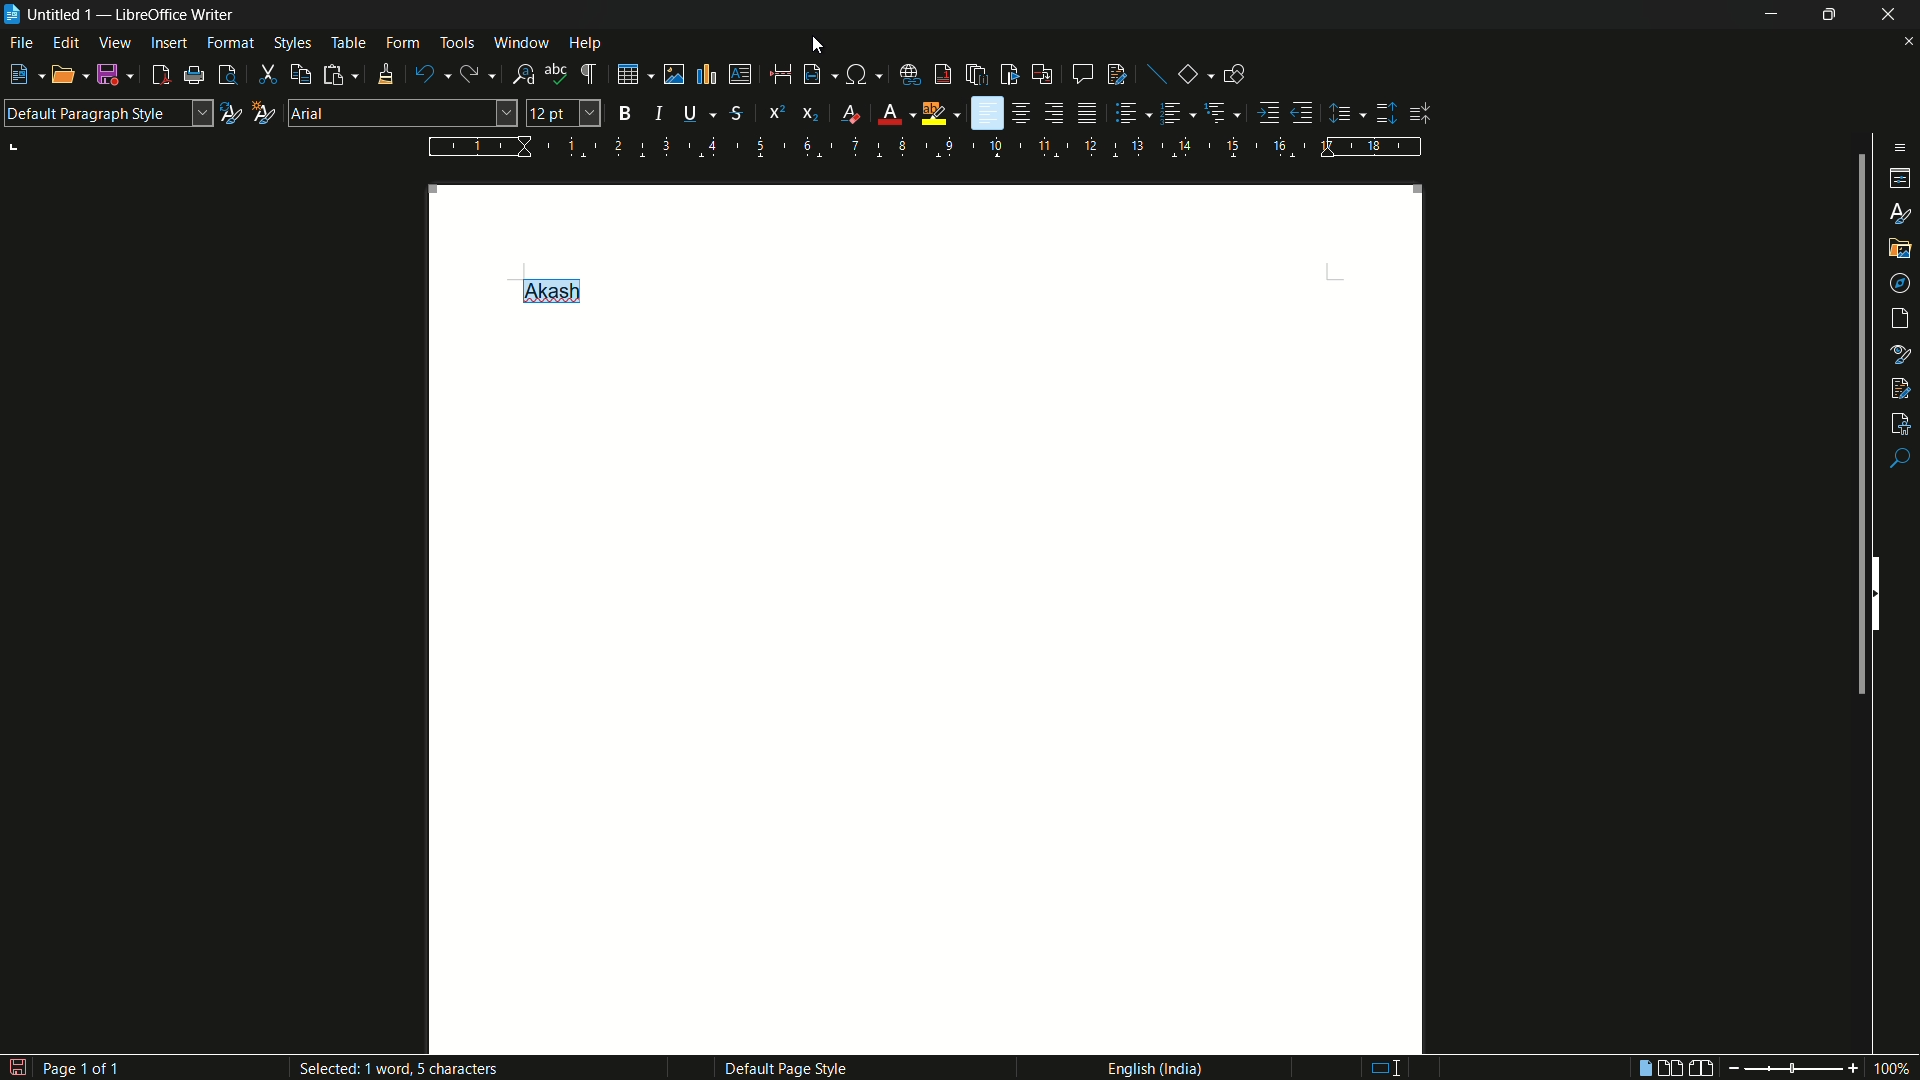 This screenshot has height=1080, width=1920. I want to click on paragraph style, so click(107, 113).